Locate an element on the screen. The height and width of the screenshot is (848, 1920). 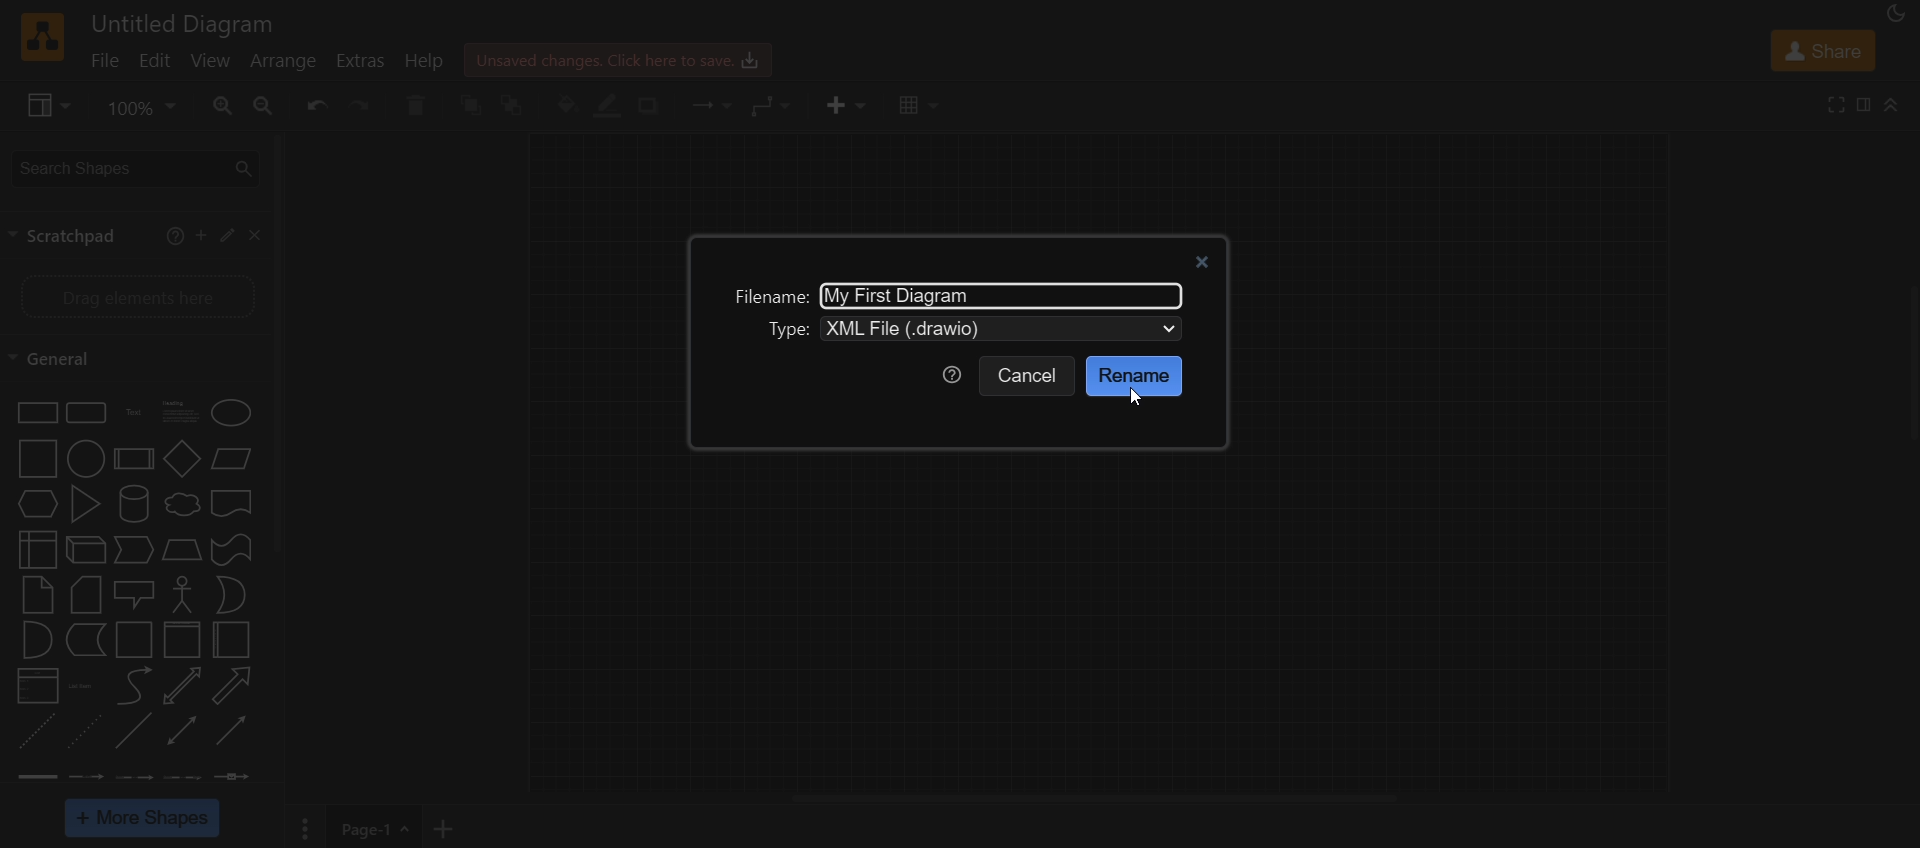
zoom is located at coordinates (138, 110).